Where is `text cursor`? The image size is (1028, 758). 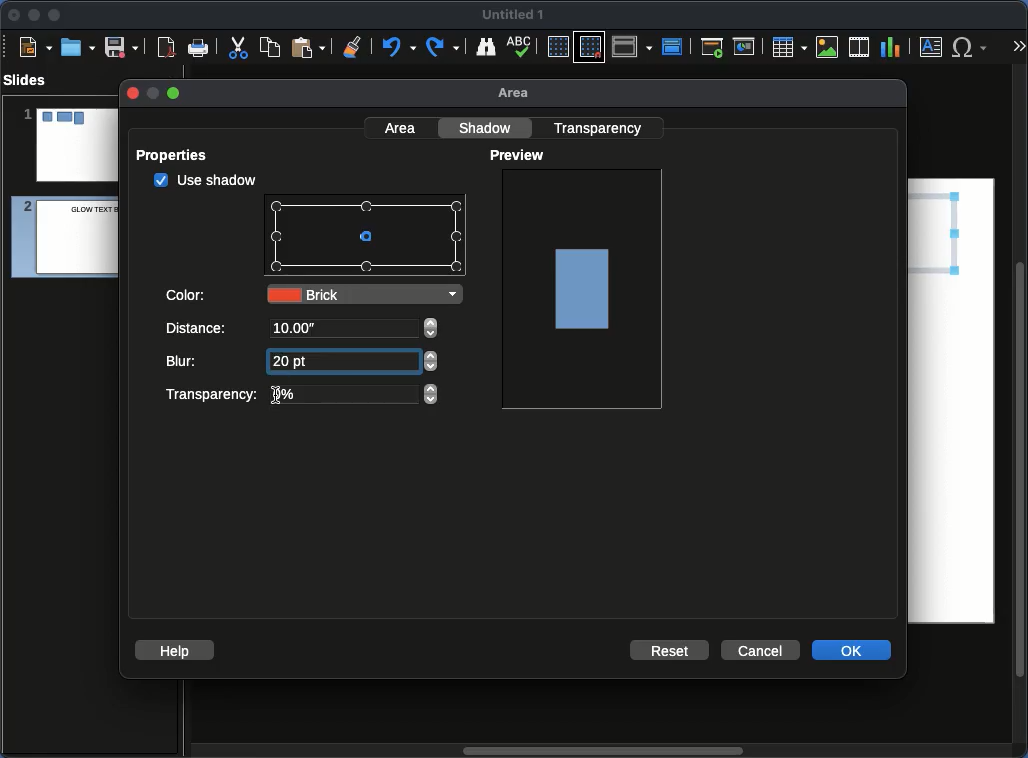
text cursor is located at coordinates (275, 398).